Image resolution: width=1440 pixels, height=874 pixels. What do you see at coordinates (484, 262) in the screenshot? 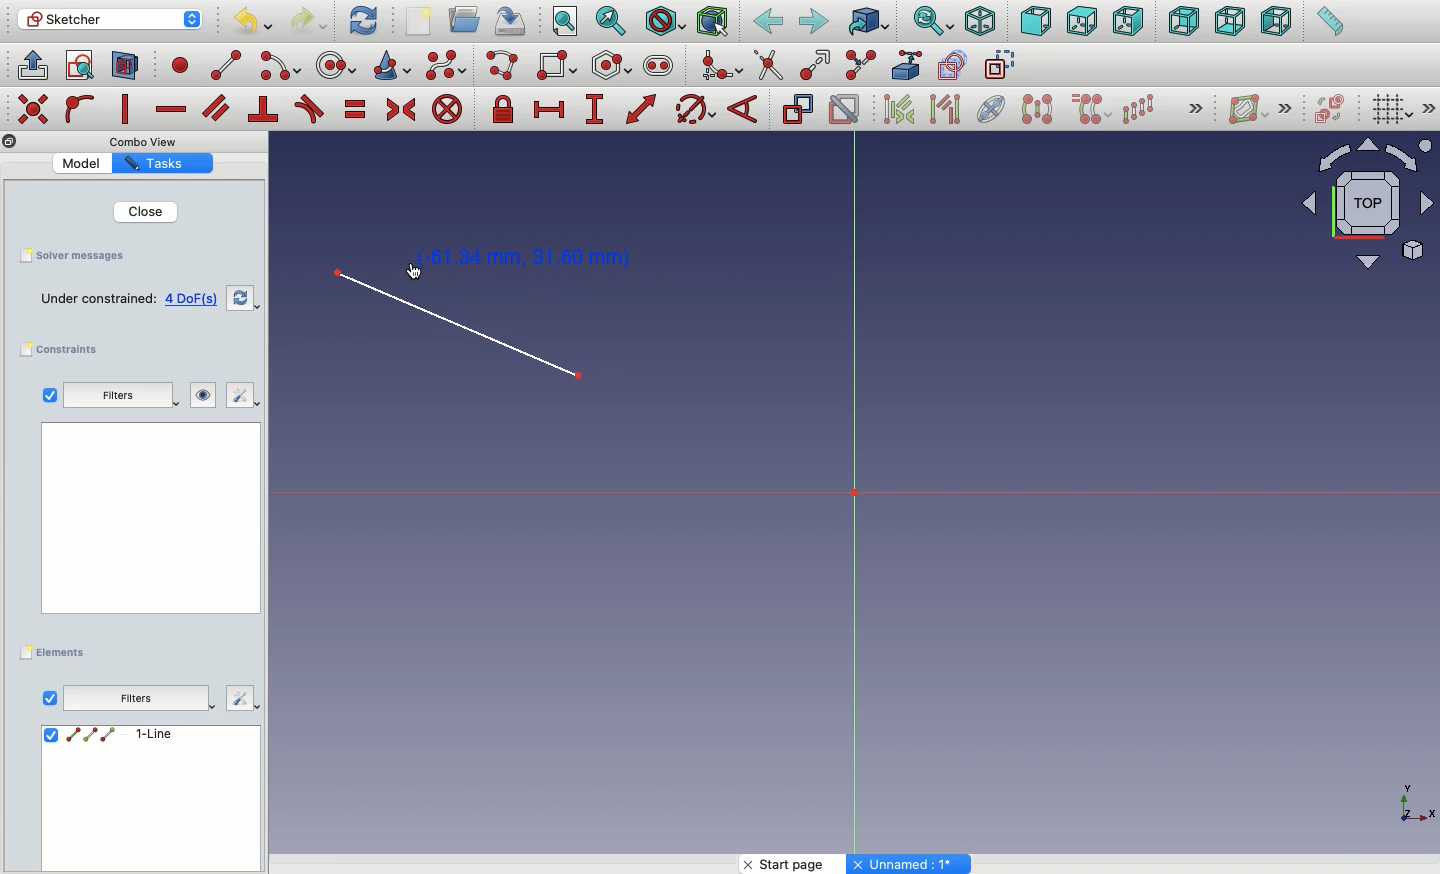
I see `Click` at bounding box center [484, 262].